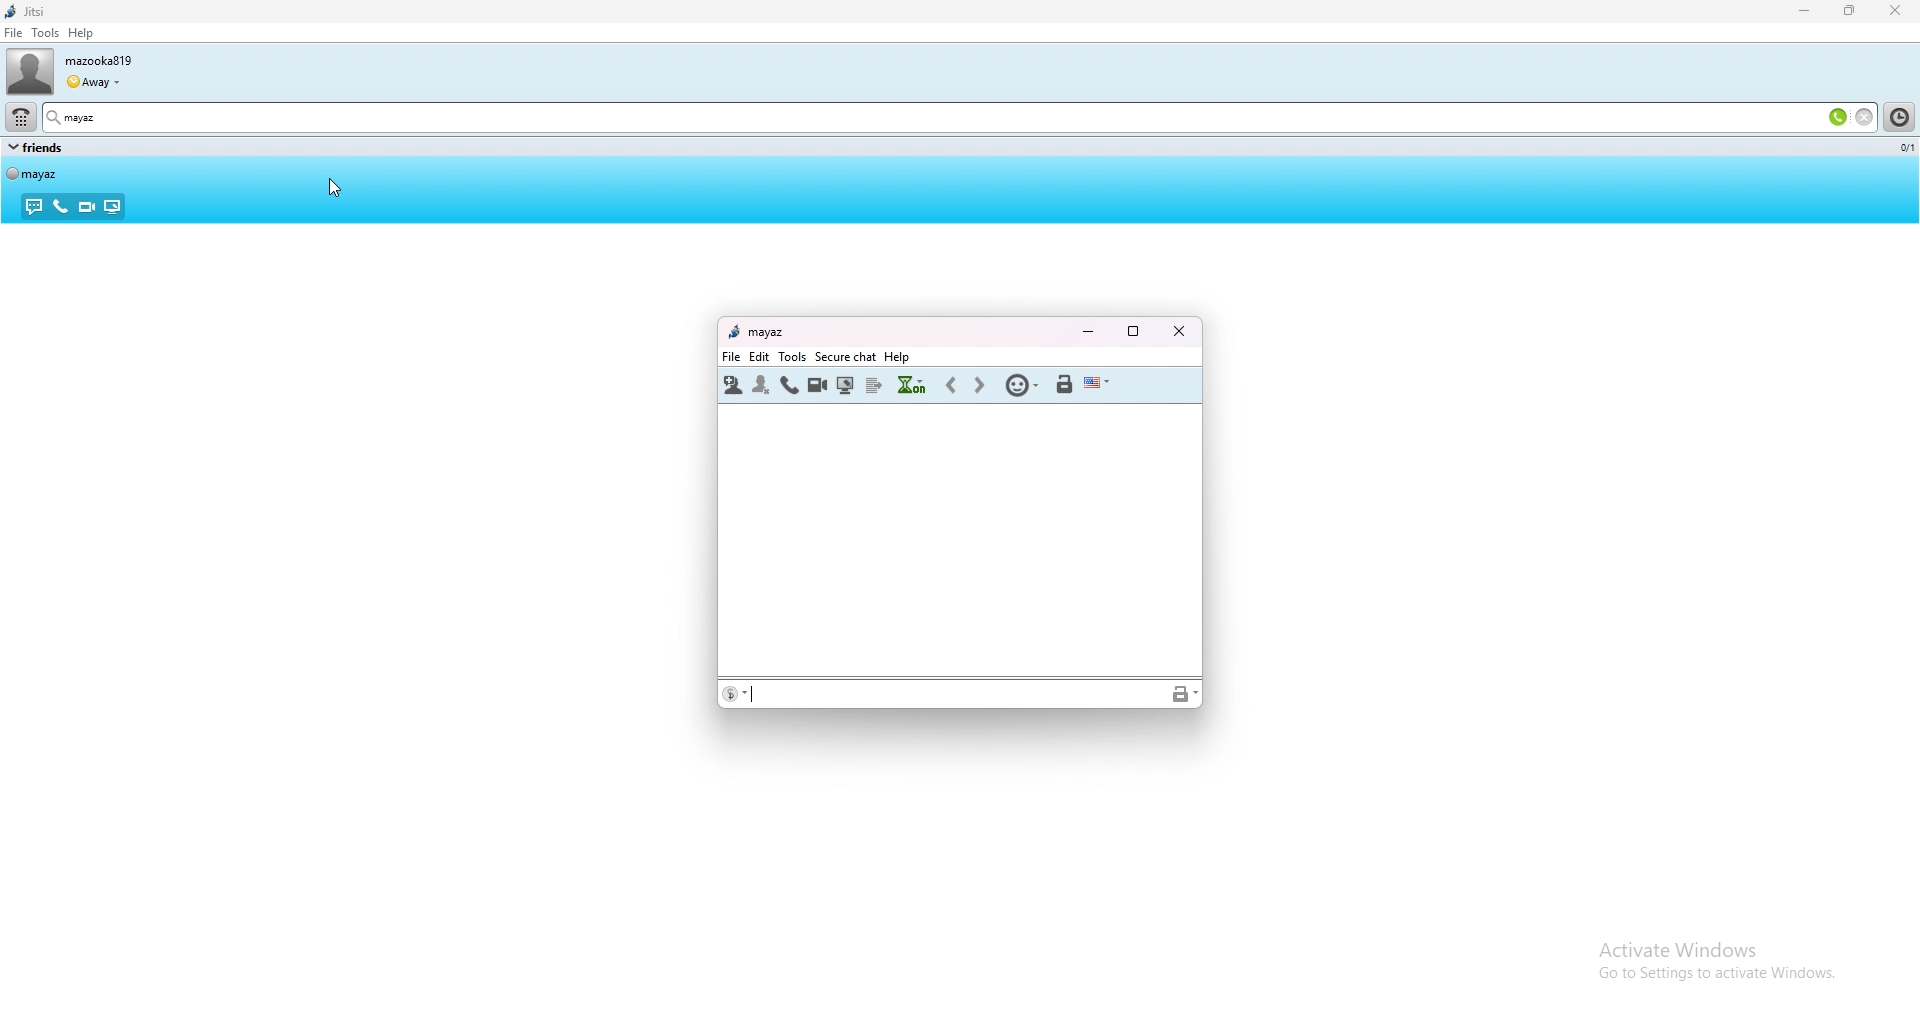 The image size is (1920, 1030). I want to click on clear, so click(1864, 116).